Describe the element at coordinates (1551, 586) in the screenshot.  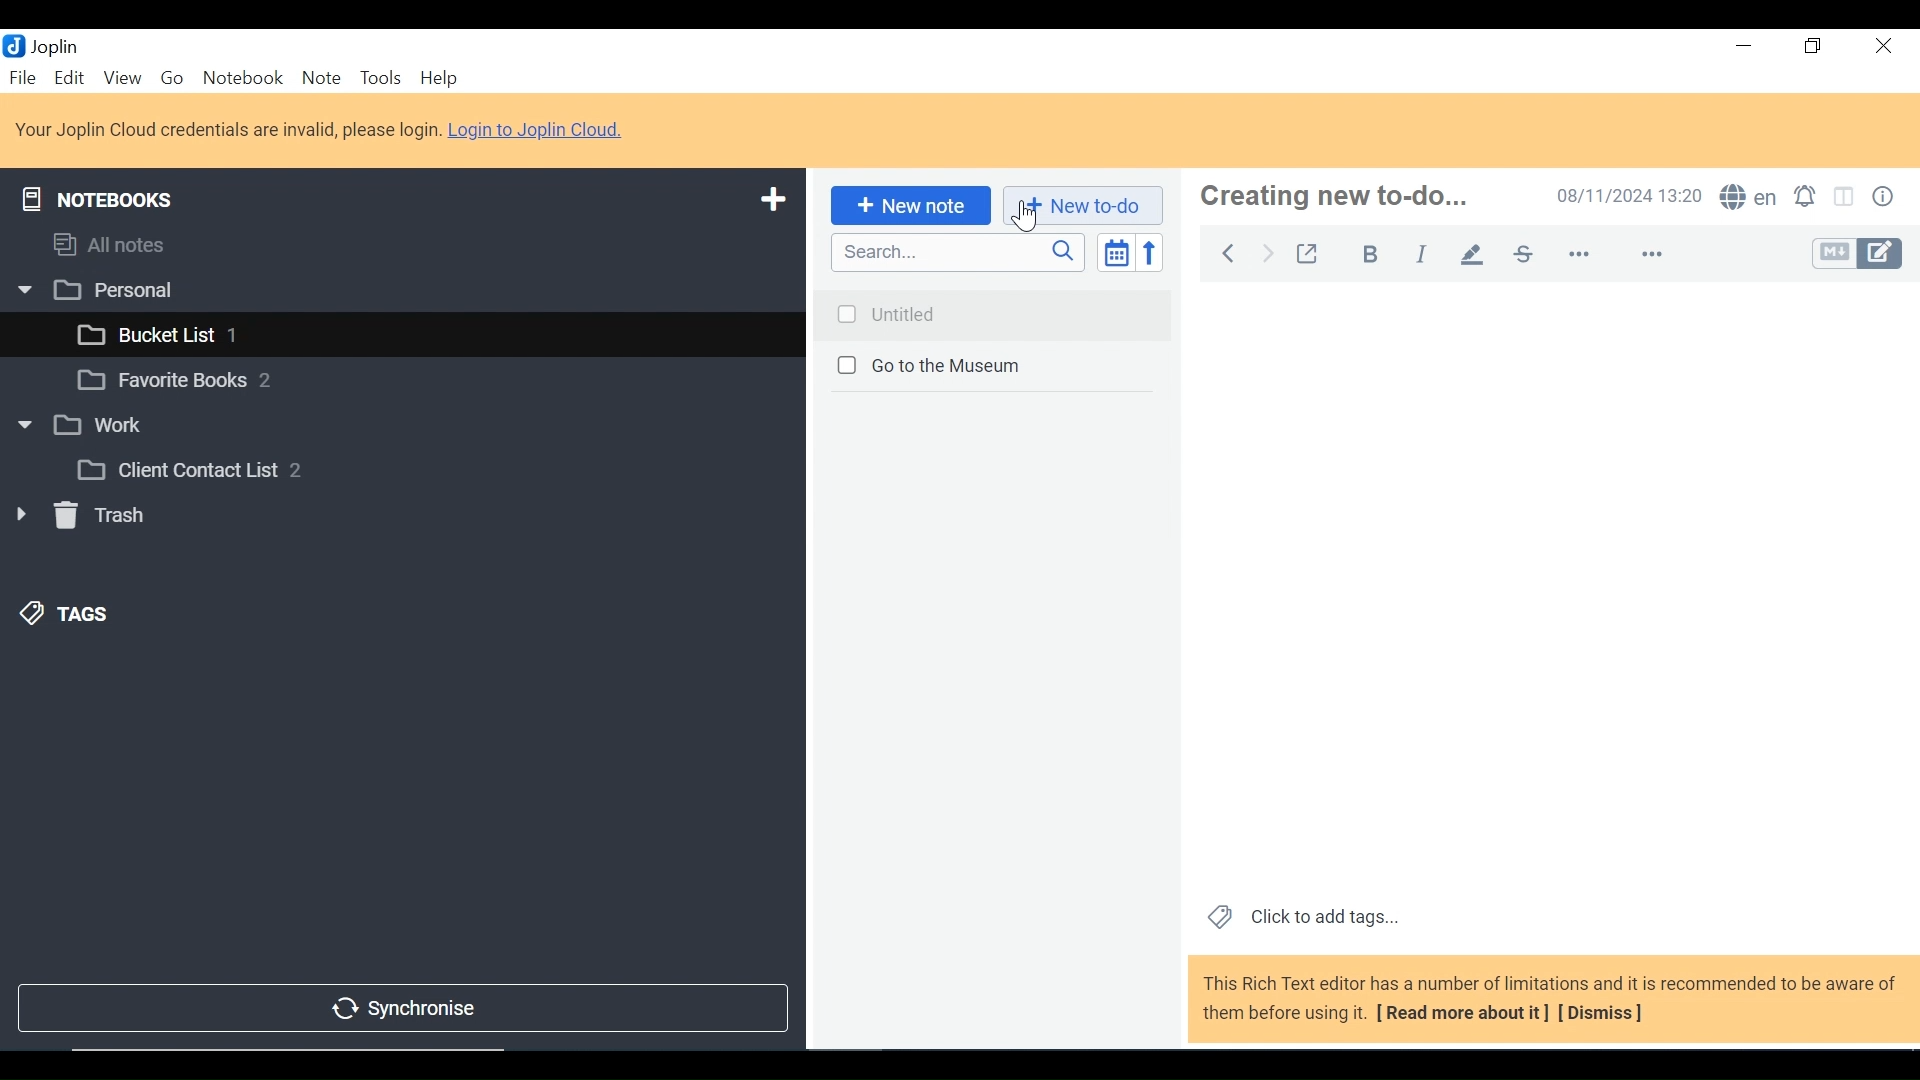
I see `Note View` at that location.